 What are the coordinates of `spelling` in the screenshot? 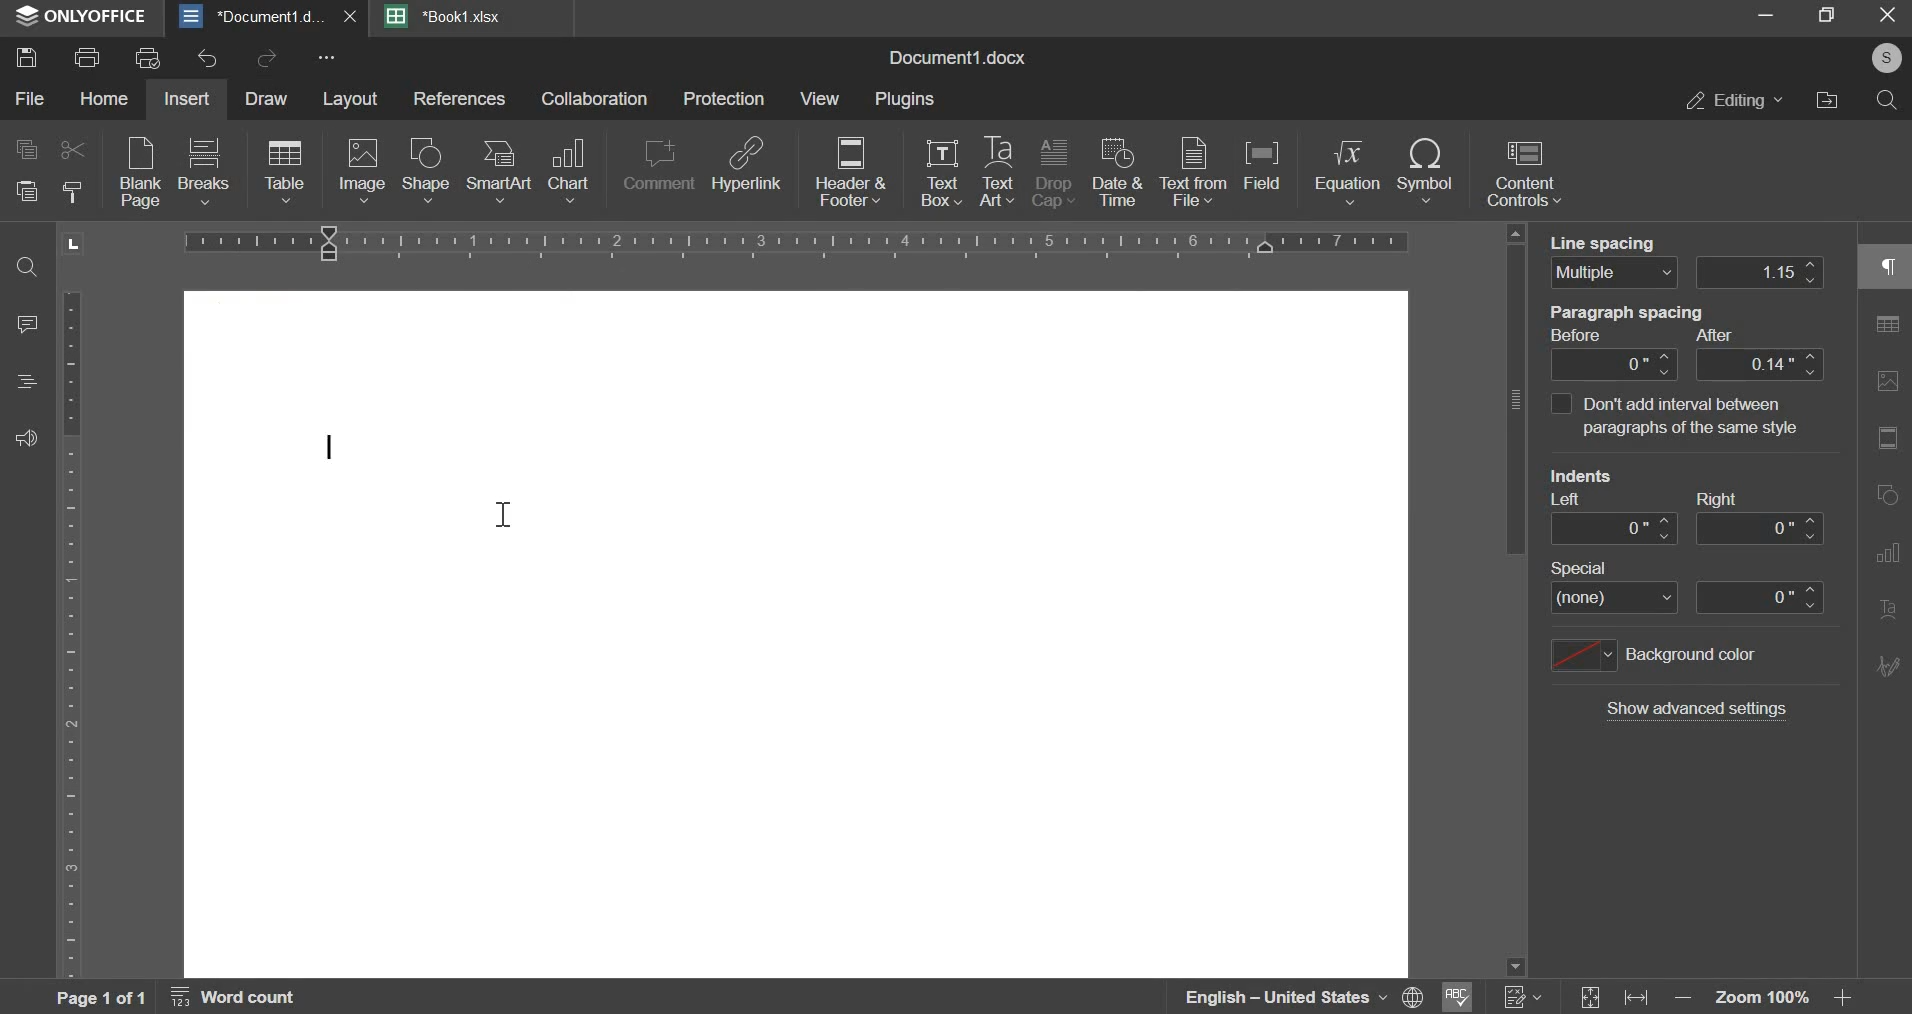 It's located at (1459, 995).